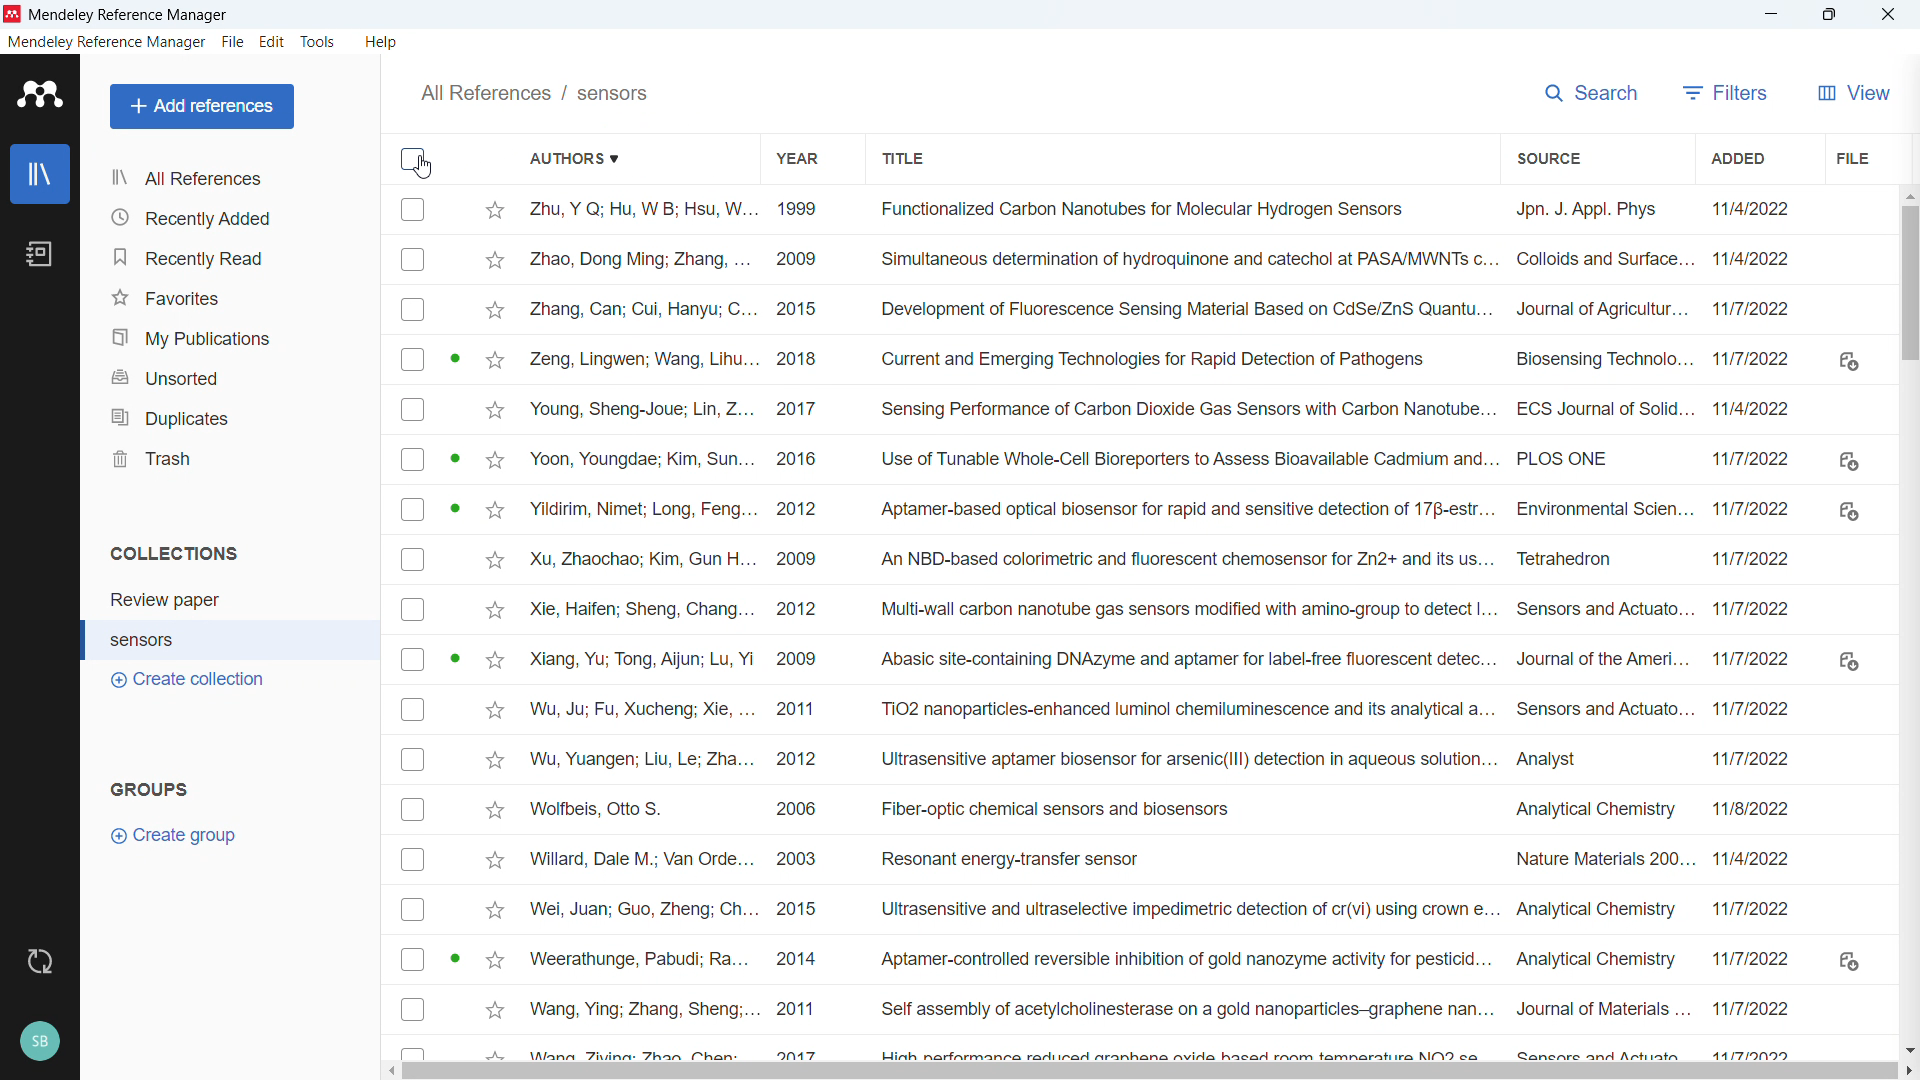  Describe the element at coordinates (412, 626) in the screenshot. I see `Select individual entries ` at that location.